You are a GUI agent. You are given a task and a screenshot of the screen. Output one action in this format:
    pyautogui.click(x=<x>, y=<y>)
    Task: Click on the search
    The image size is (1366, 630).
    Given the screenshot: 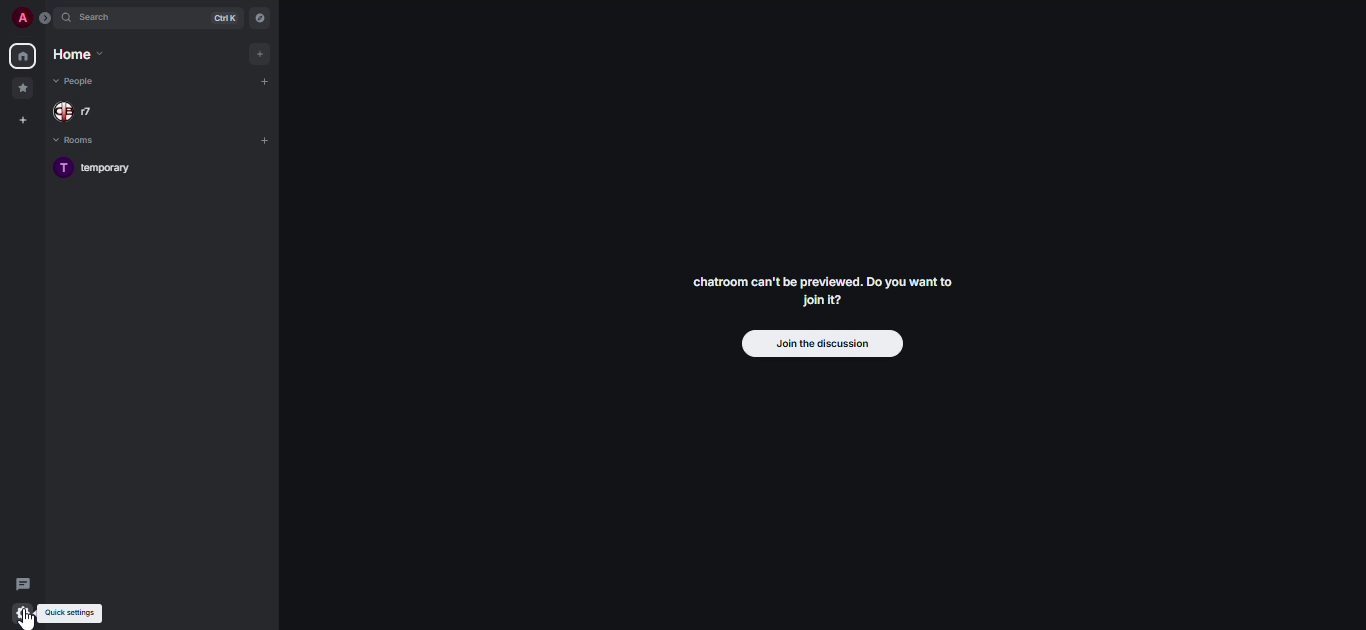 What is the action you would take?
    pyautogui.click(x=97, y=19)
    